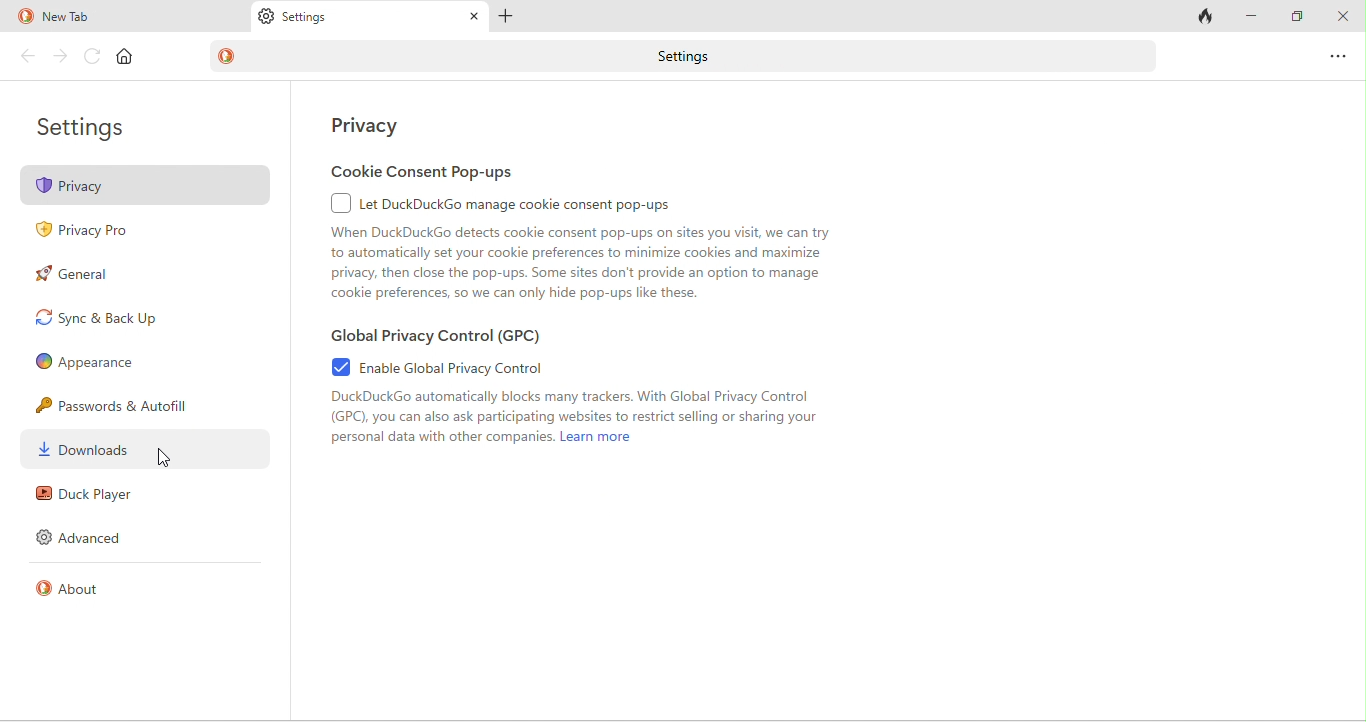 Image resolution: width=1366 pixels, height=722 pixels. Describe the element at coordinates (127, 408) in the screenshot. I see `passwords and autofill` at that location.